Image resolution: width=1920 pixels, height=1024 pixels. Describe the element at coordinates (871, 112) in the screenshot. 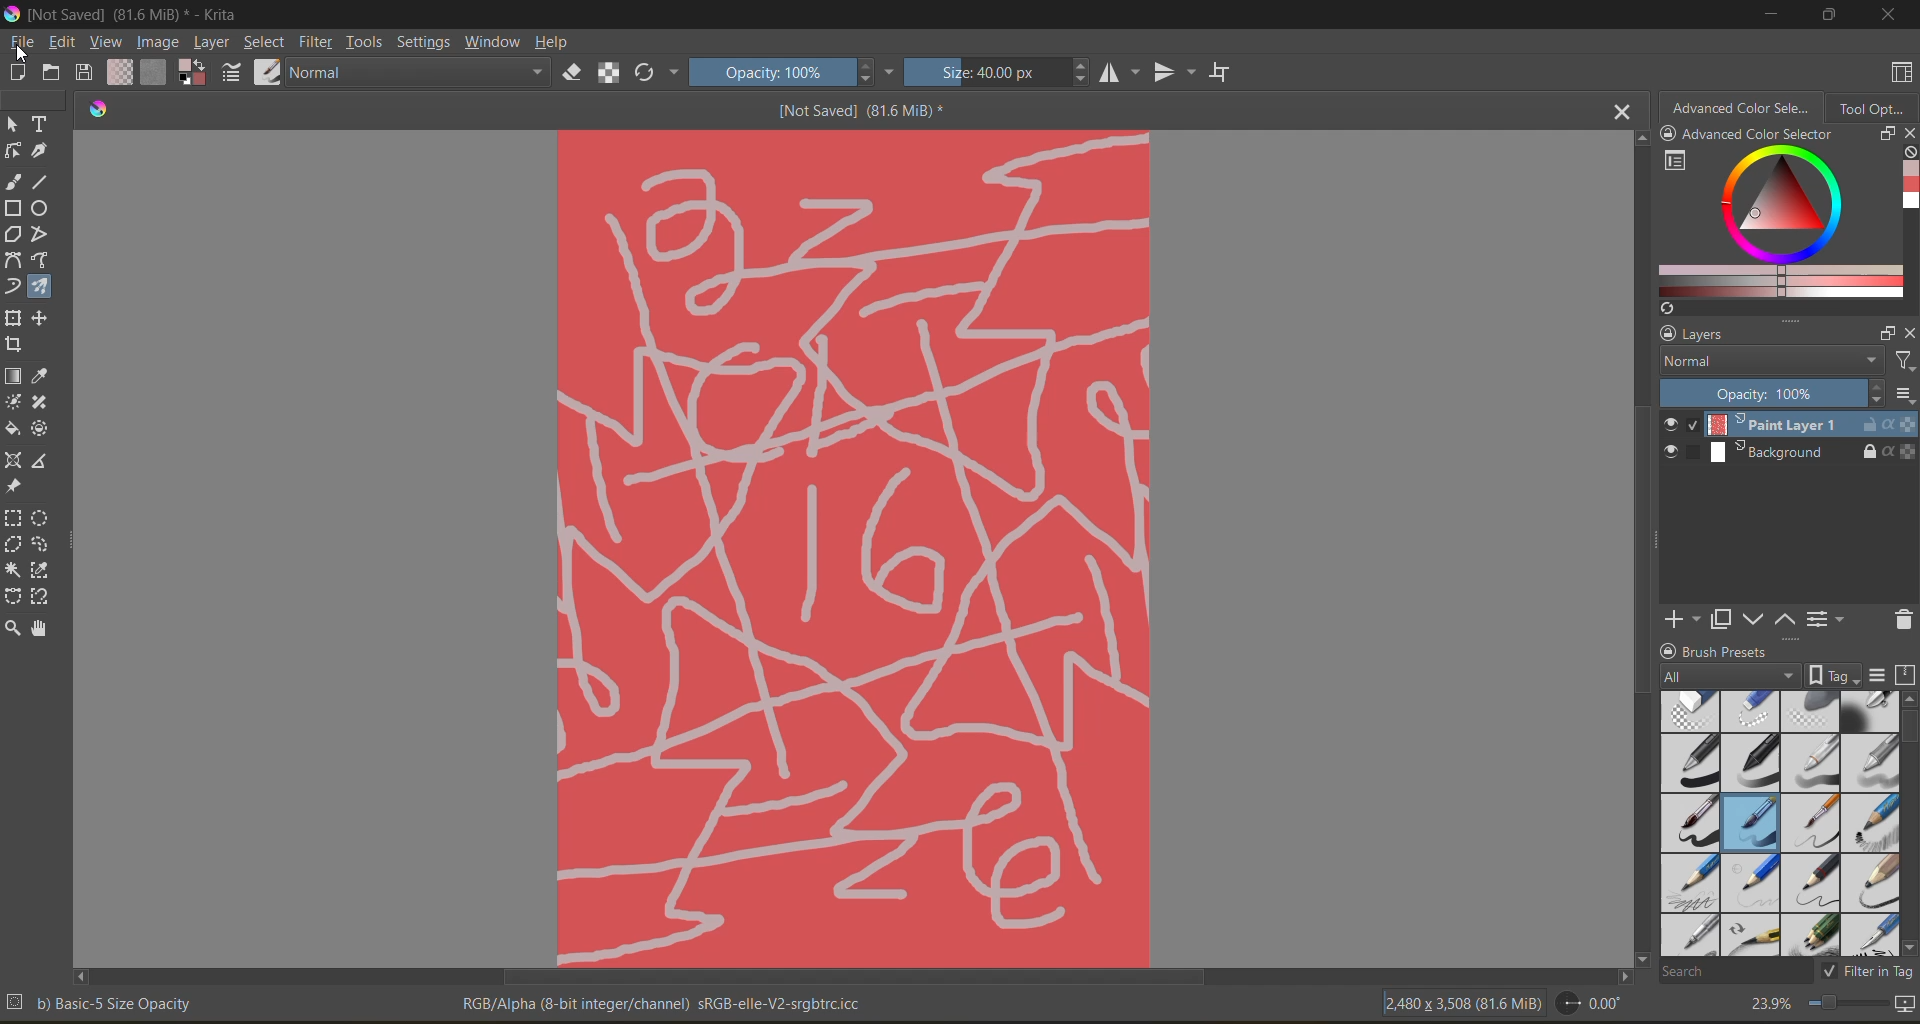

I see `[Not Saved] (81.6 MiB) *` at that location.